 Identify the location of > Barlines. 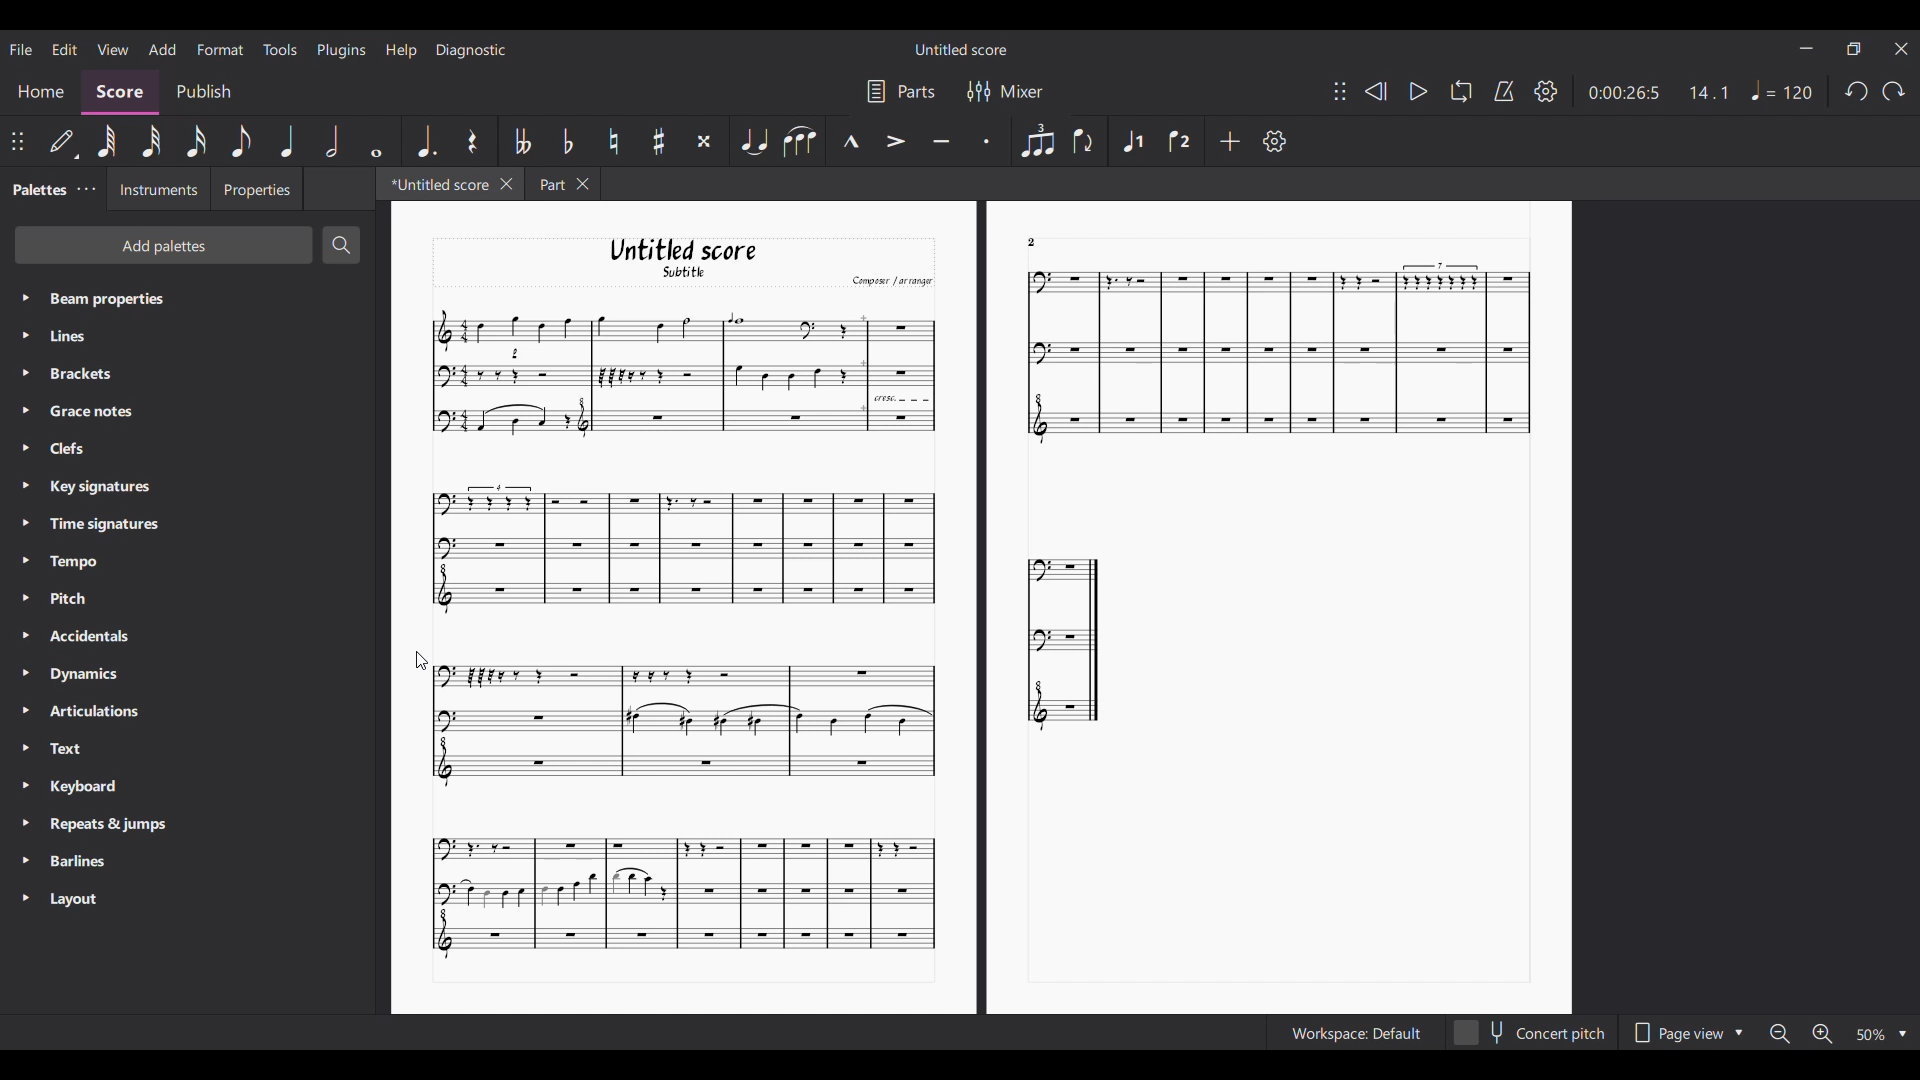
(75, 862).